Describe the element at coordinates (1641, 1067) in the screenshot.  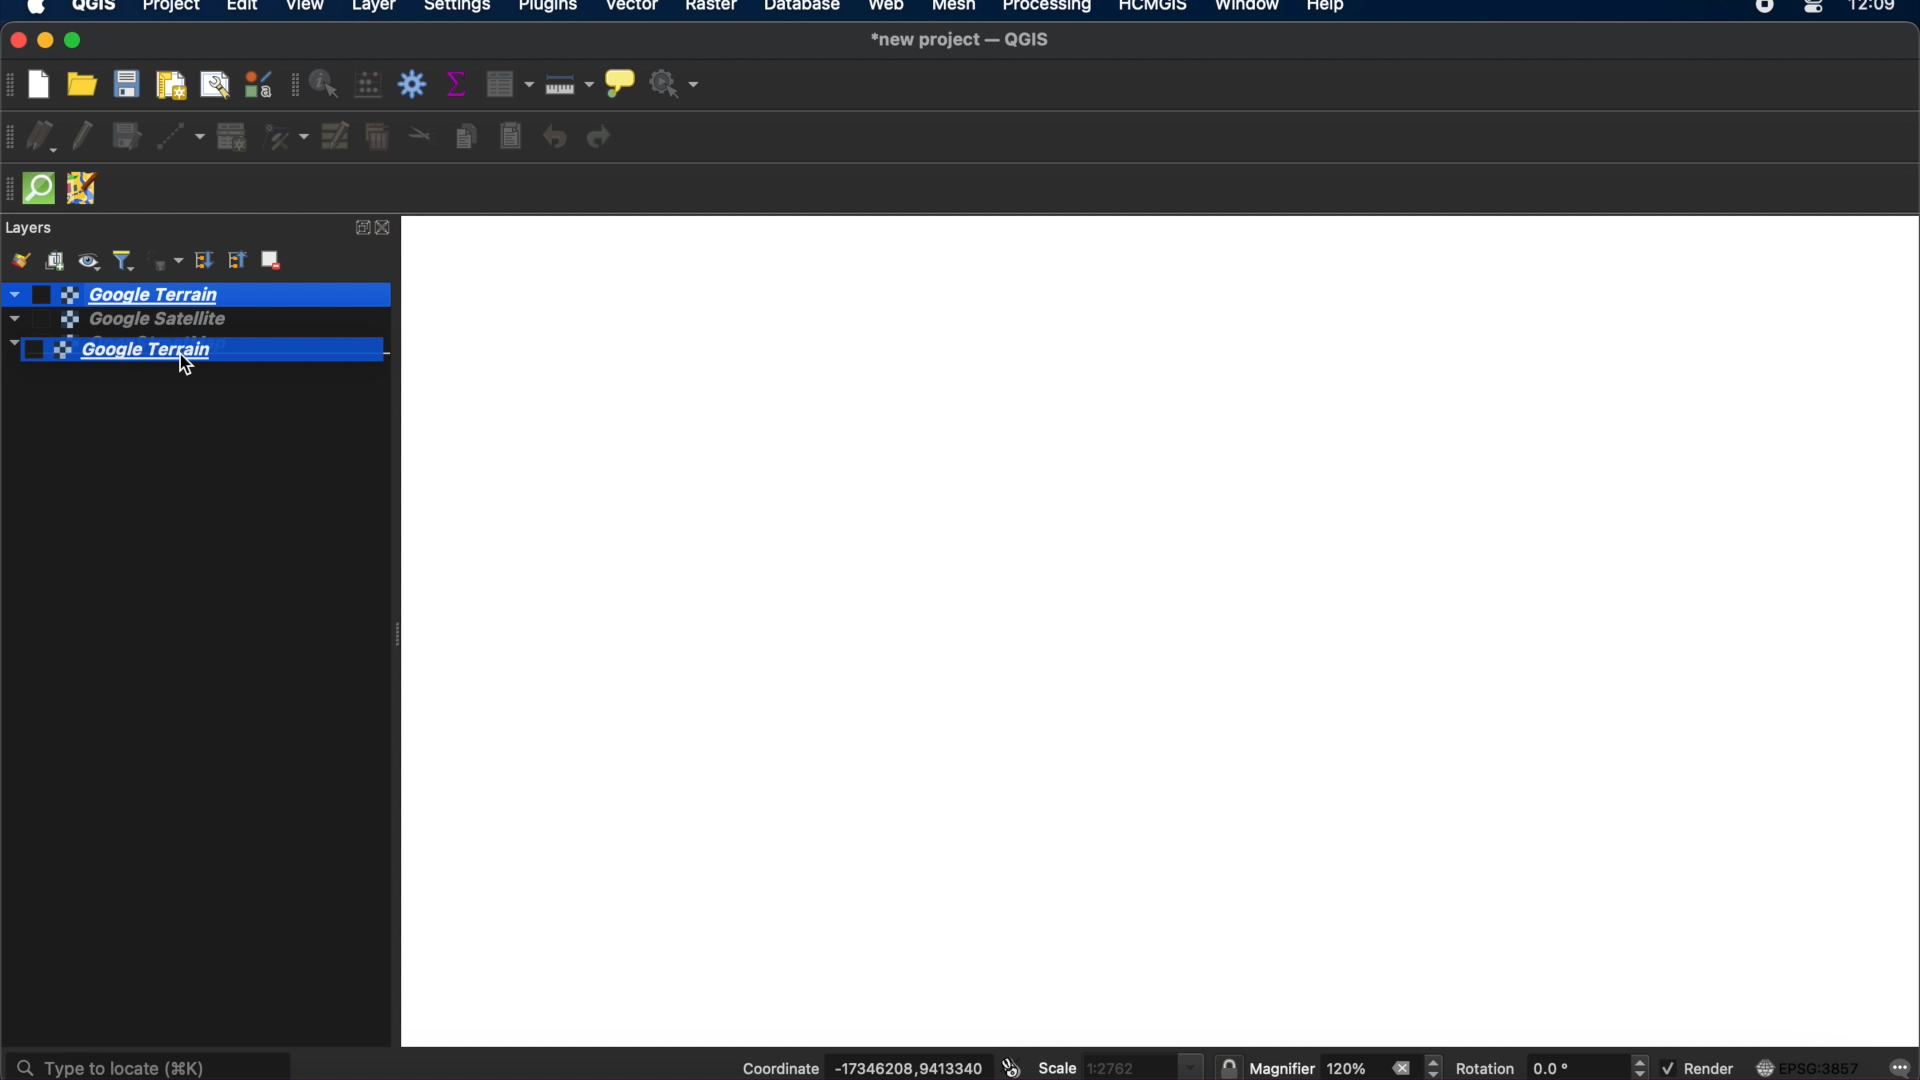
I see `rotation` at that location.